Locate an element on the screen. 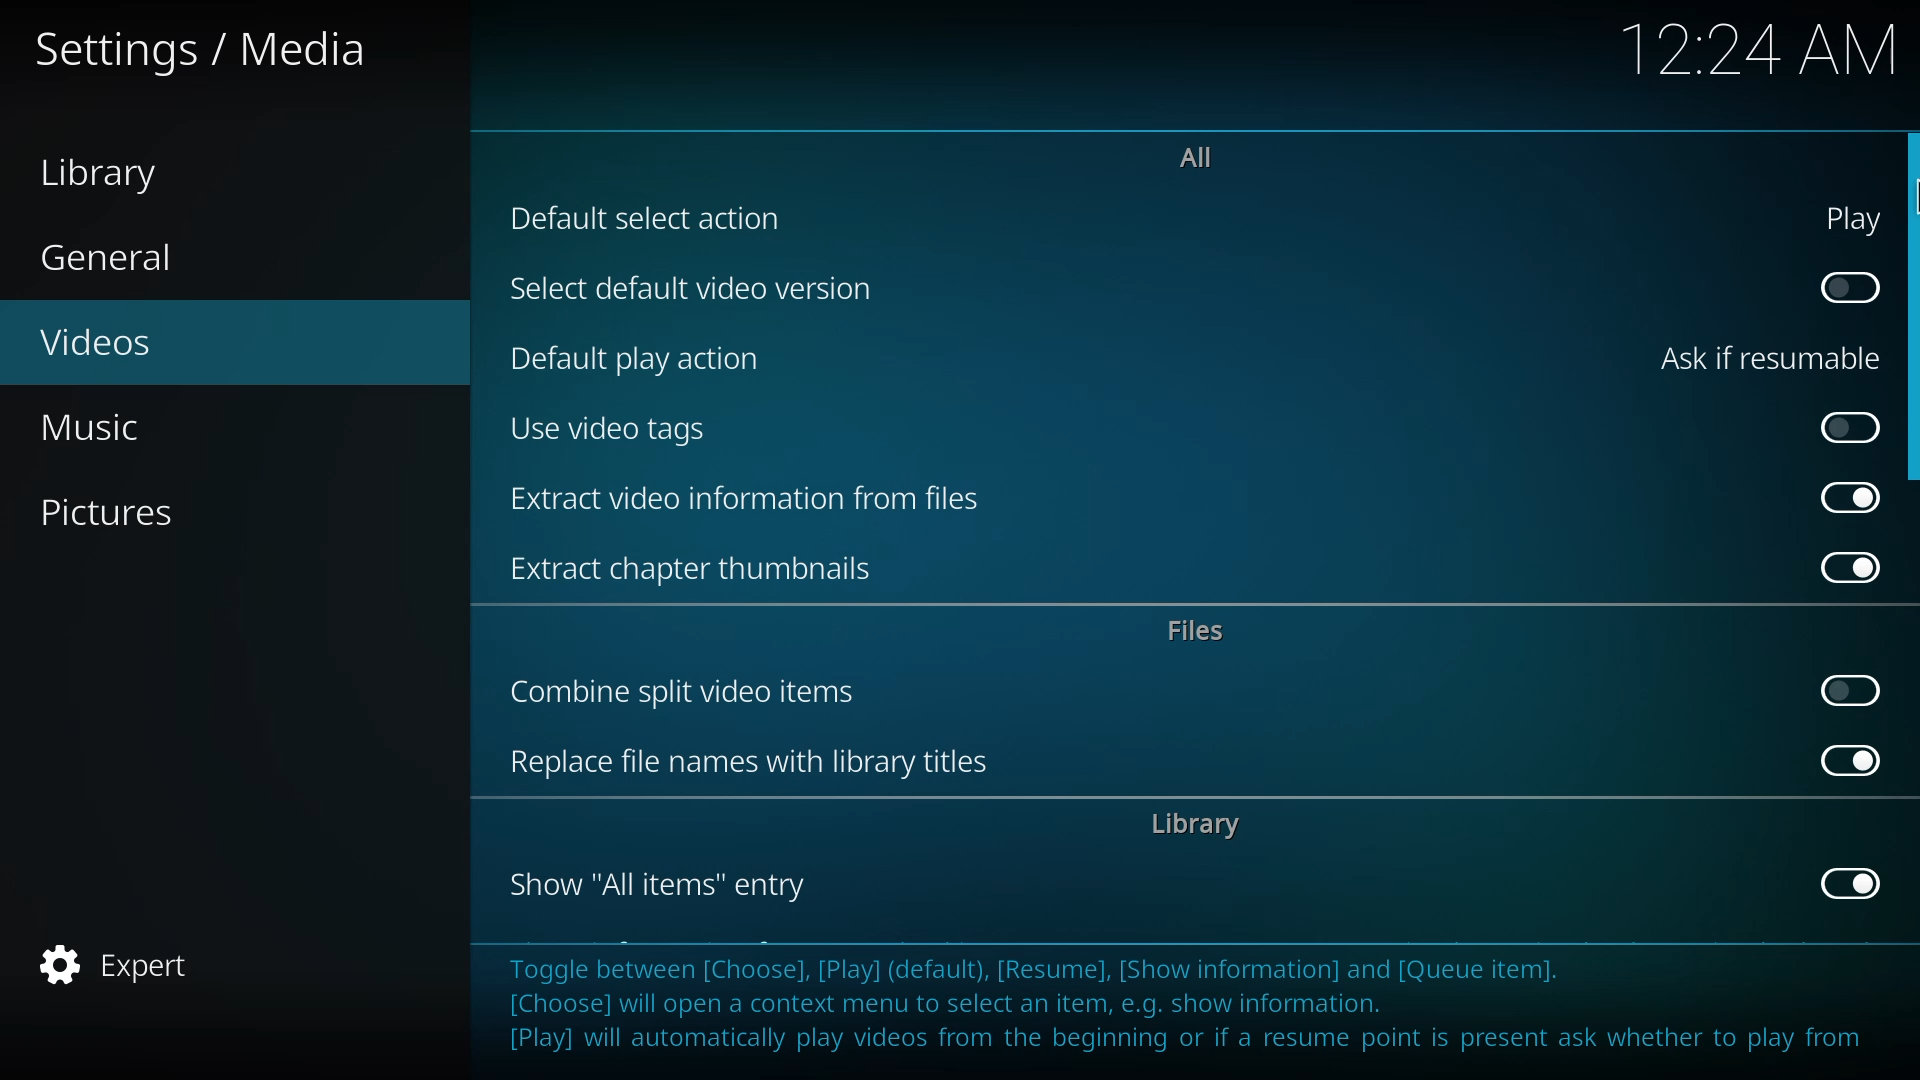 Image resolution: width=1920 pixels, height=1080 pixels. settings media is located at coordinates (212, 48).